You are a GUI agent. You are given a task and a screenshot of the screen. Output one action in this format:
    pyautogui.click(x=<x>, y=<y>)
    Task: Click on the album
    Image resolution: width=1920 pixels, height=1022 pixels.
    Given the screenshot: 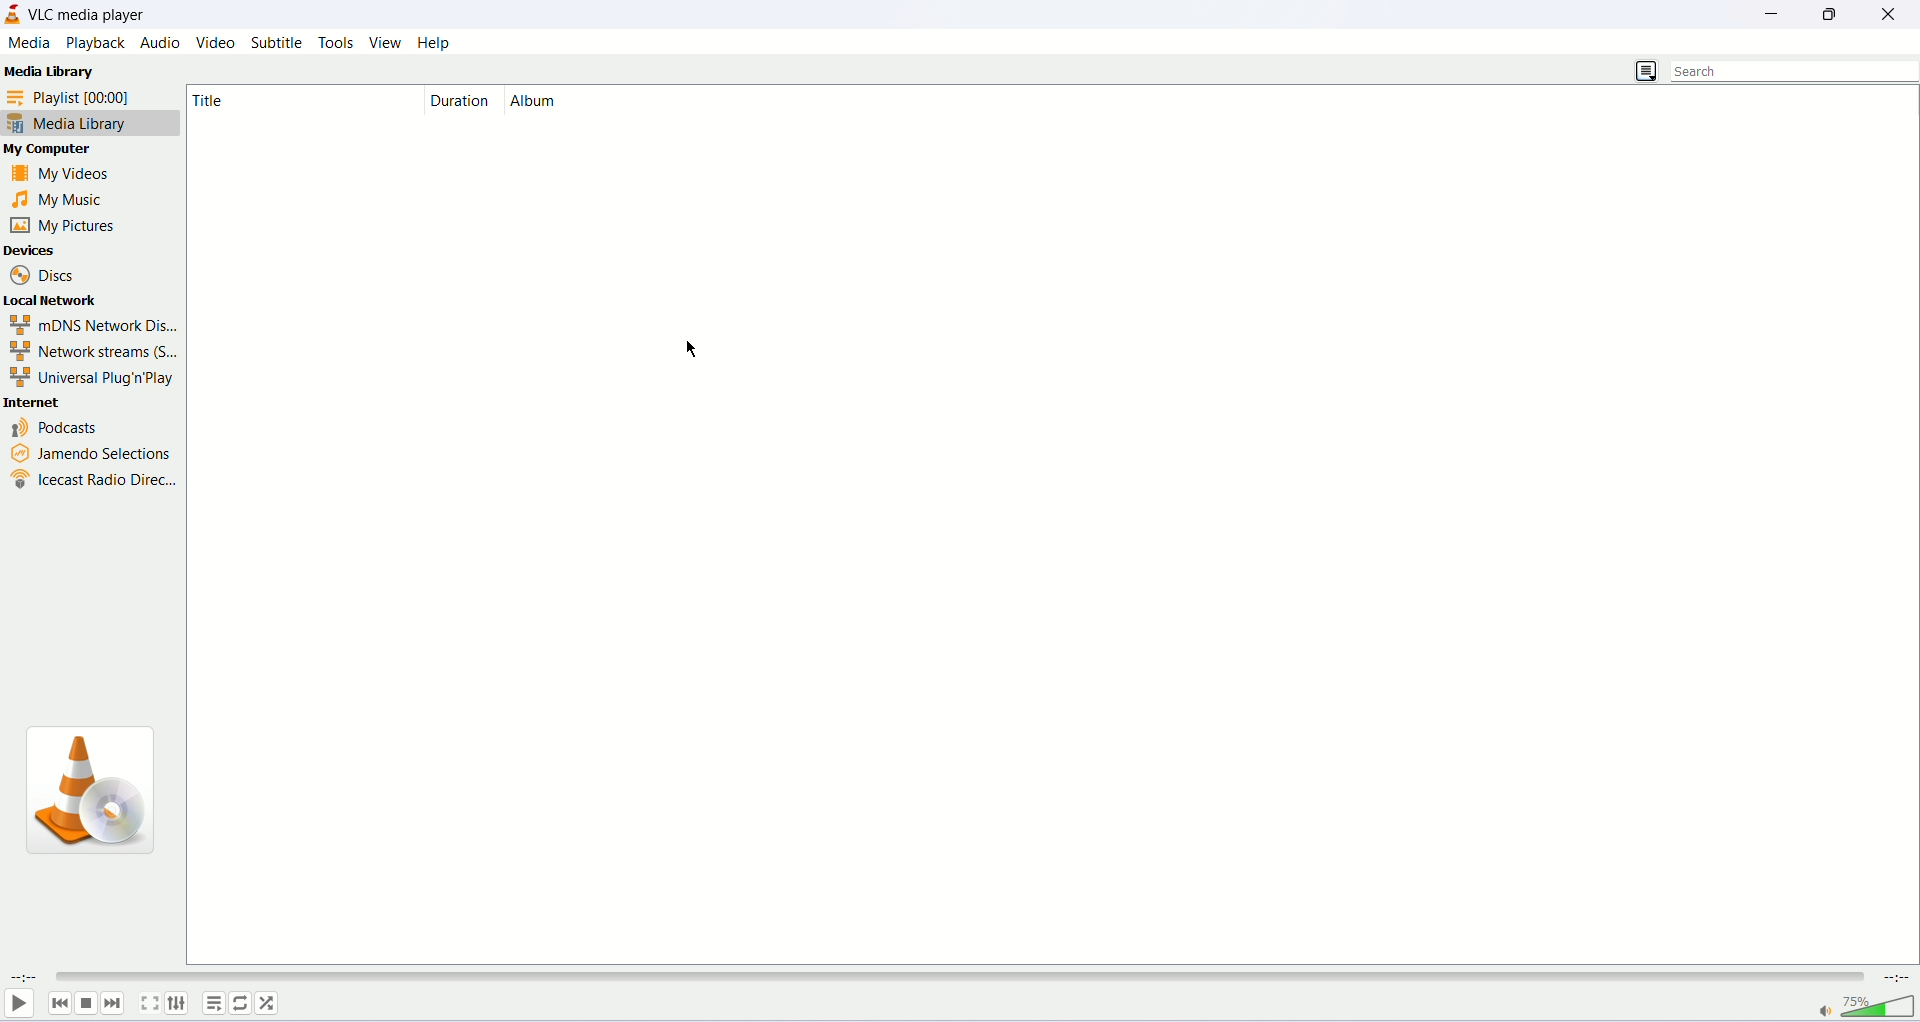 What is the action you would take?
    pyautogui.click(x=537, y=101)
    